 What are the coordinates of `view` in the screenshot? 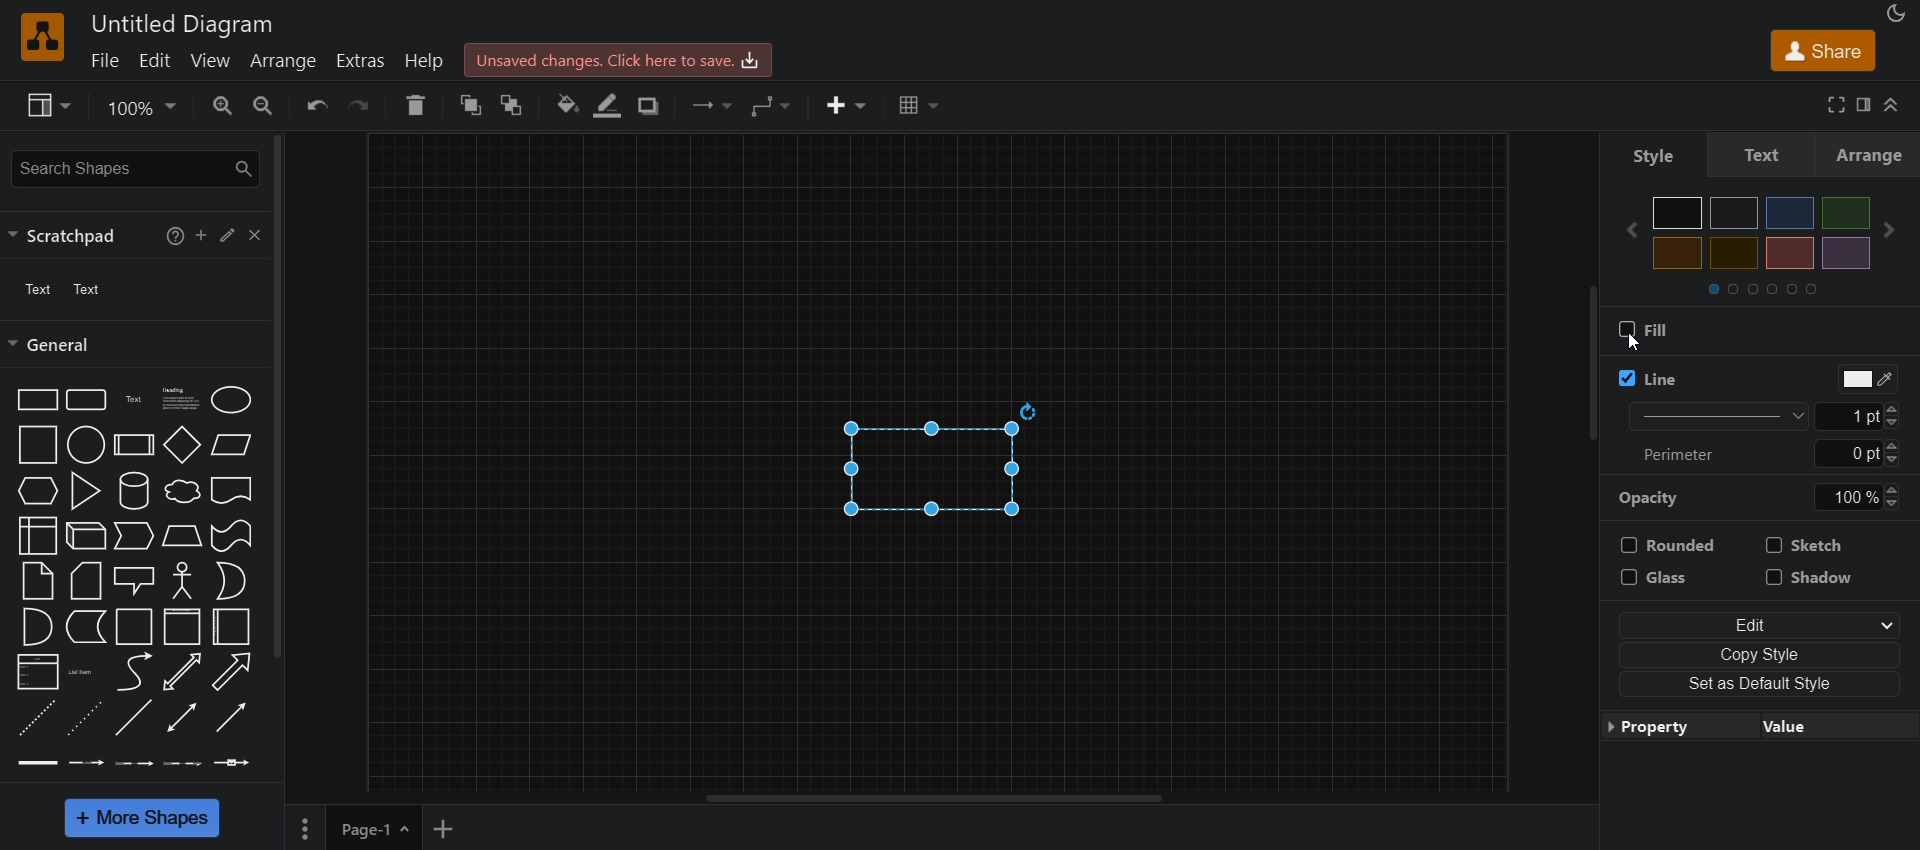 It's located at (45, 103).